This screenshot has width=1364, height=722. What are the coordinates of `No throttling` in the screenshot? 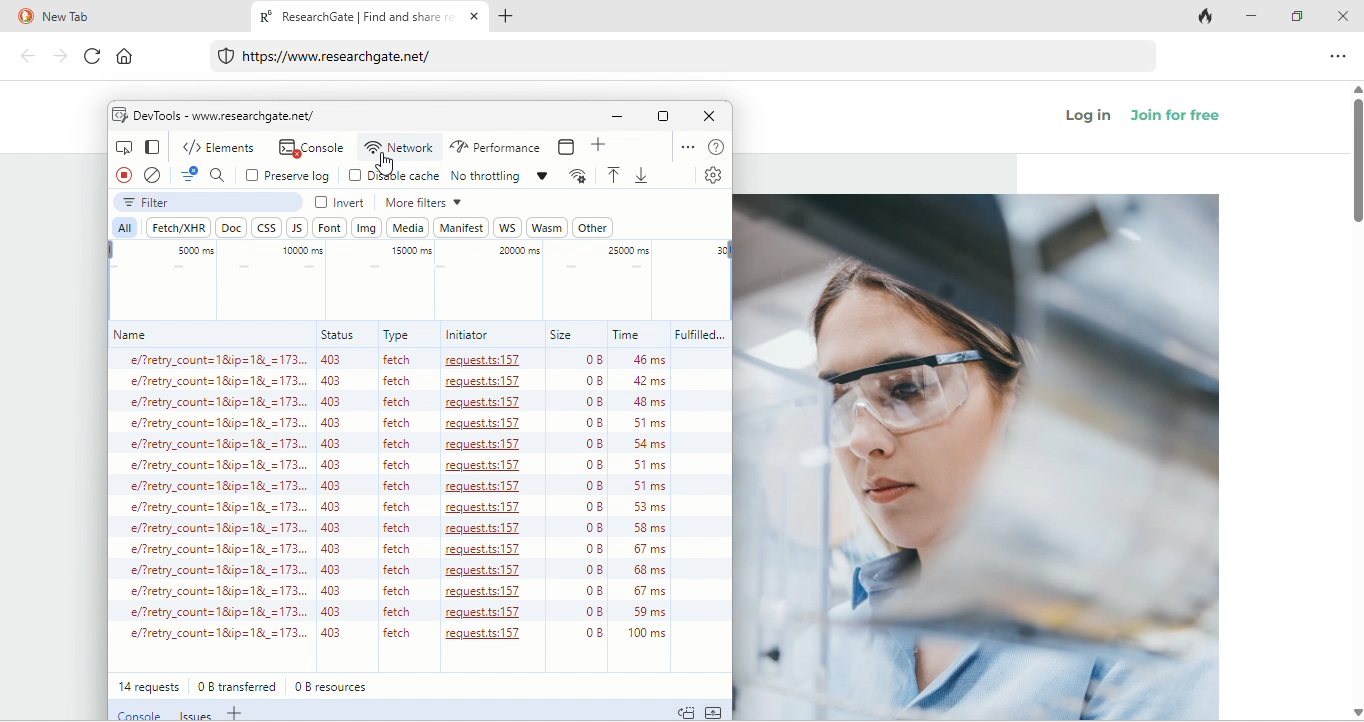 It's located at (500, 173).